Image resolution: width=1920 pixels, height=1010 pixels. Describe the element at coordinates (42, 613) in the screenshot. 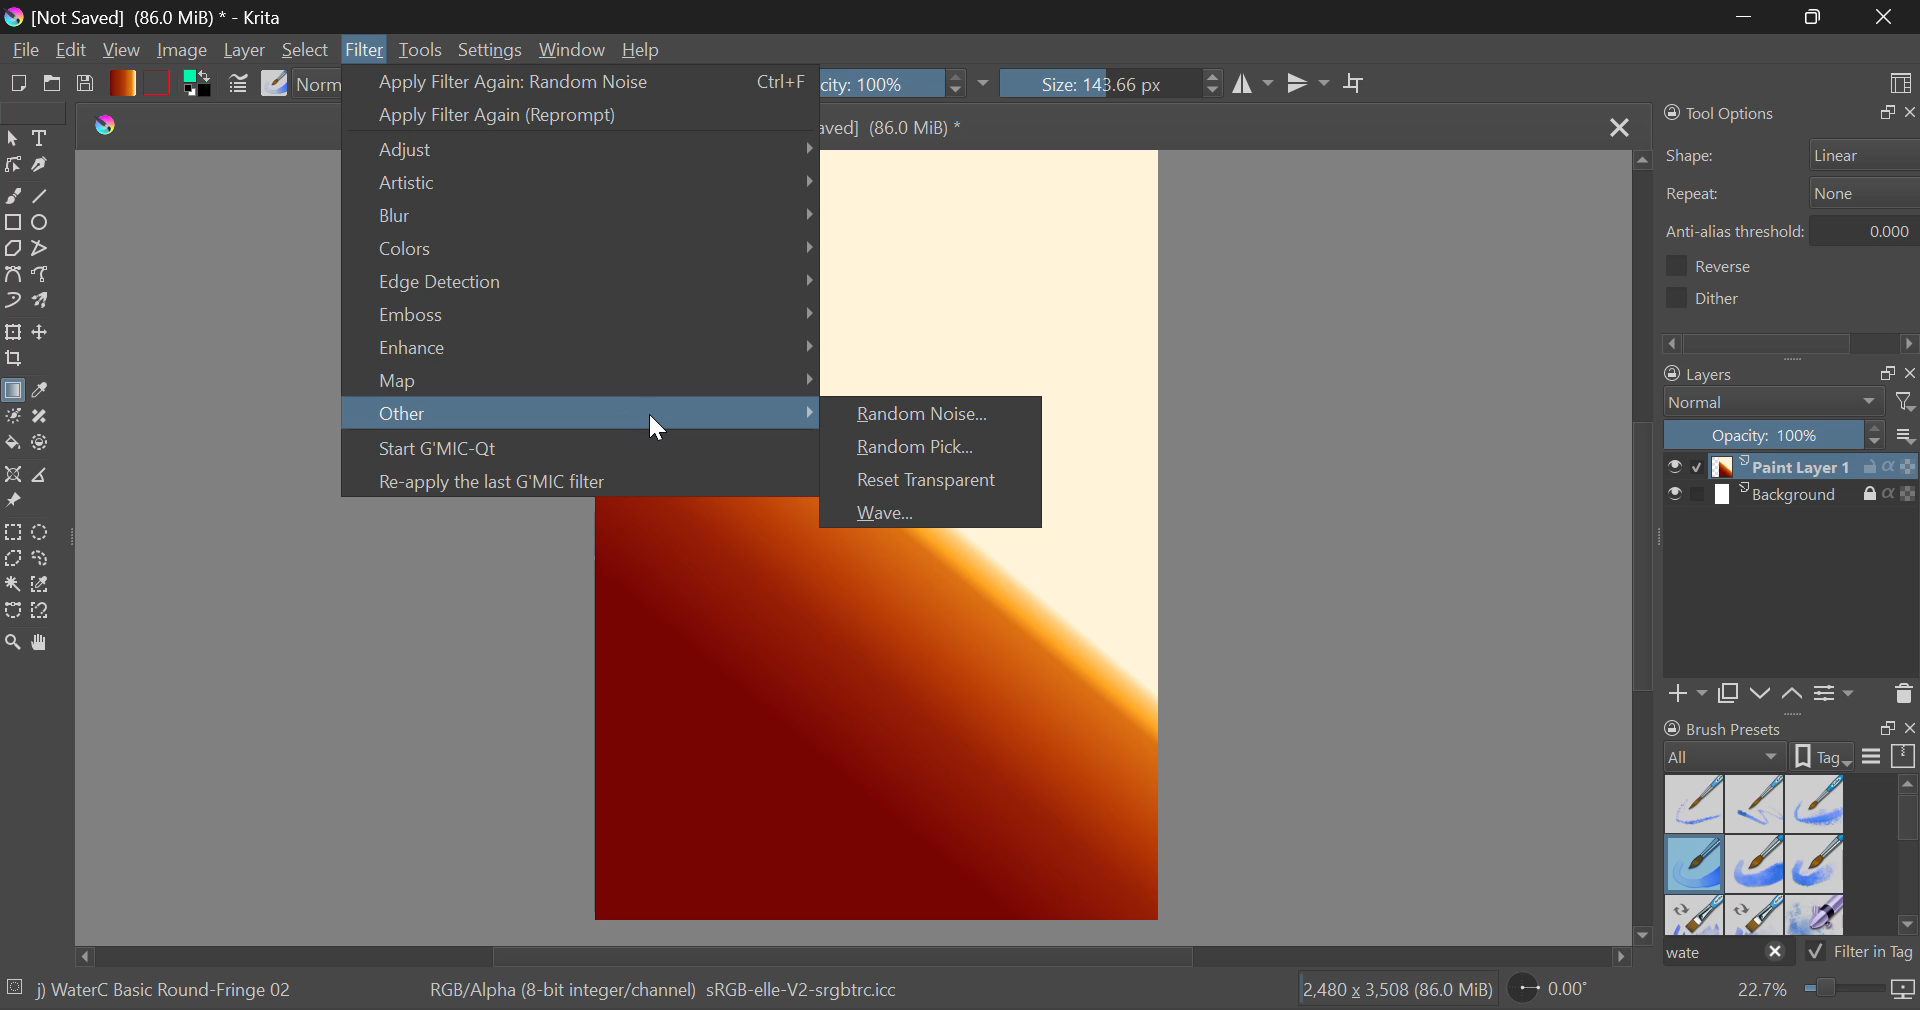

I see `Magnetic Selection` at that location.